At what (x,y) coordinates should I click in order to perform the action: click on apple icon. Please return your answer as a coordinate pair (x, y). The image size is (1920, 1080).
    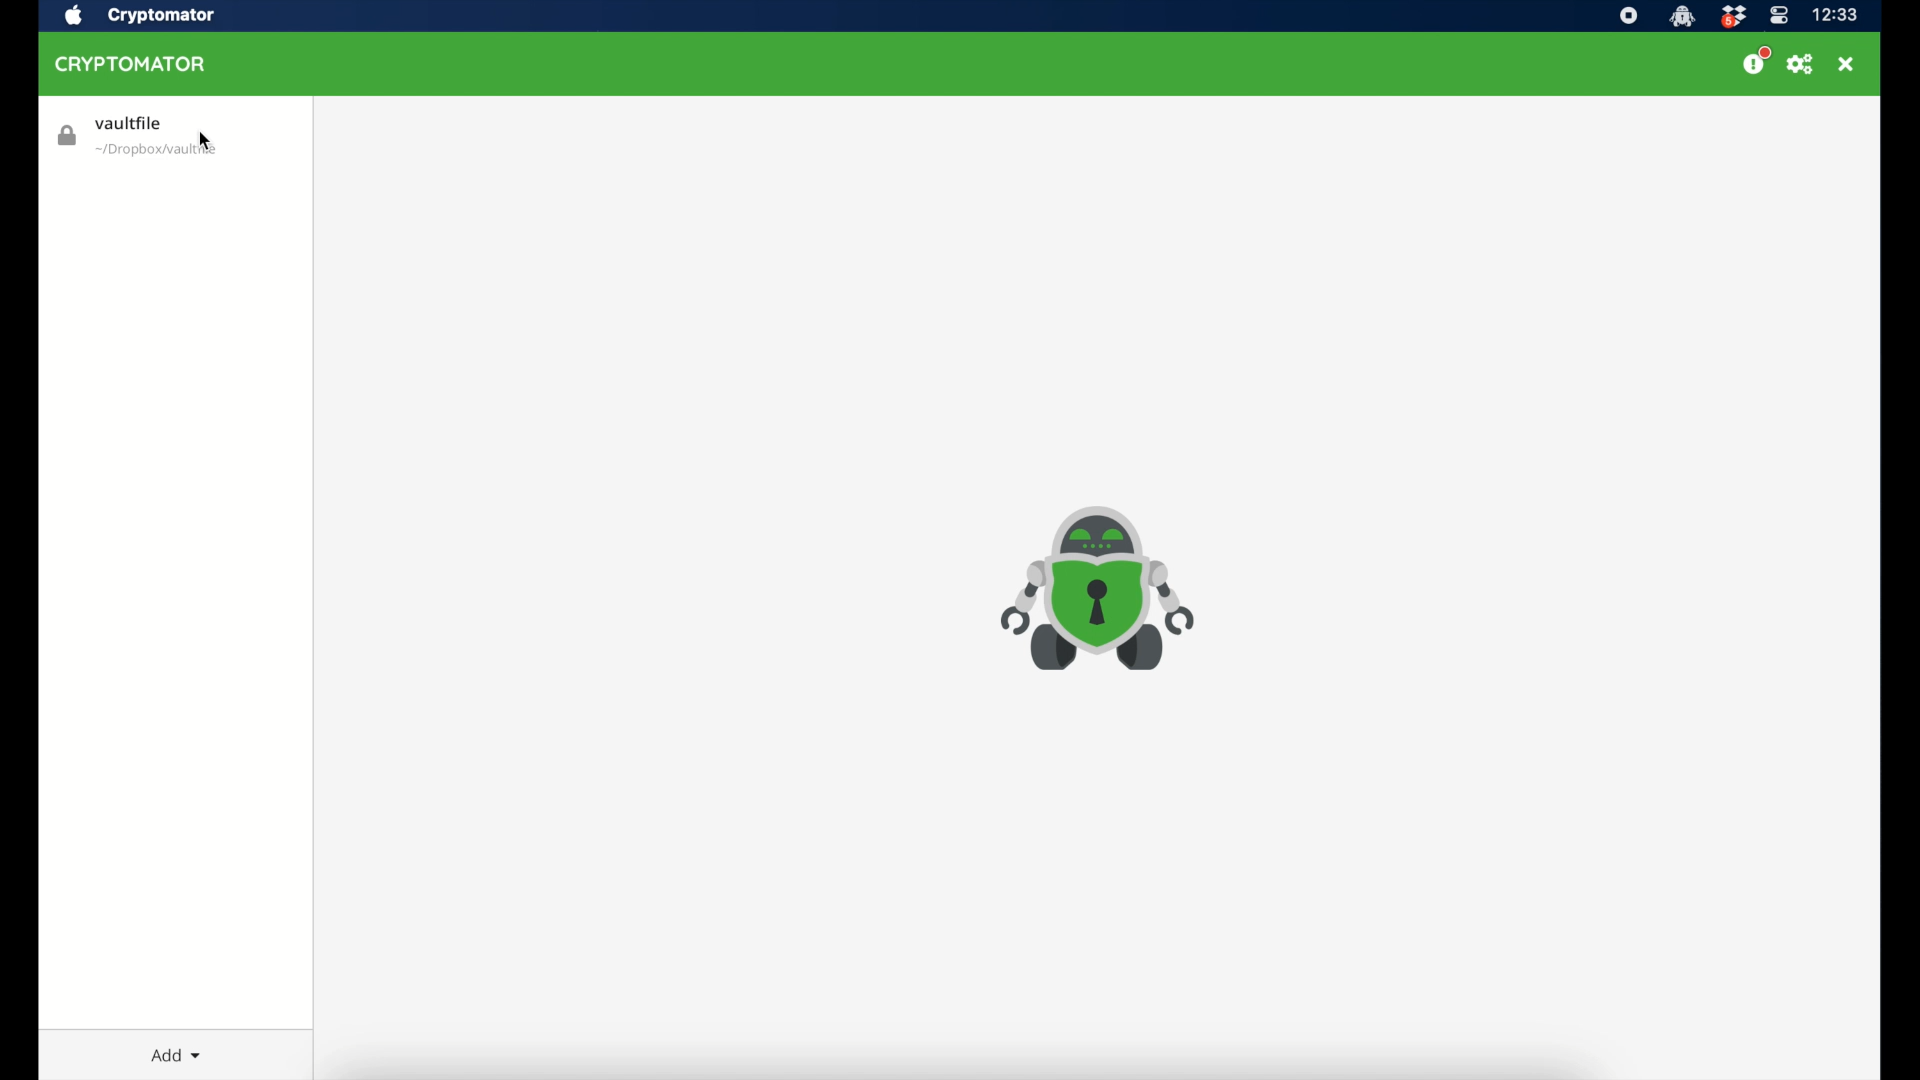
    Looking at the image, I should click on (73, 15).